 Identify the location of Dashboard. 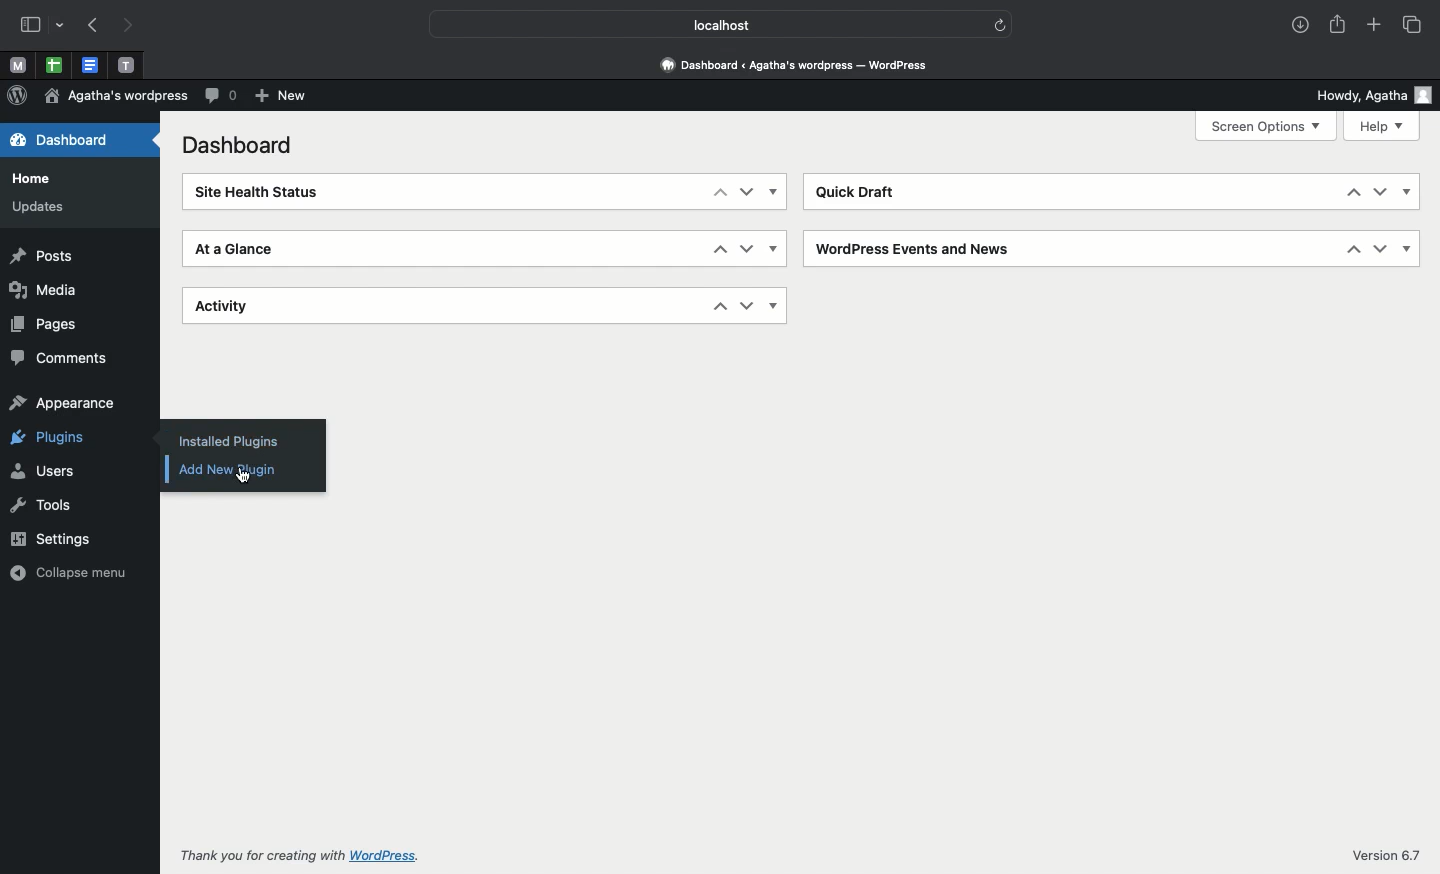
(236, 145).